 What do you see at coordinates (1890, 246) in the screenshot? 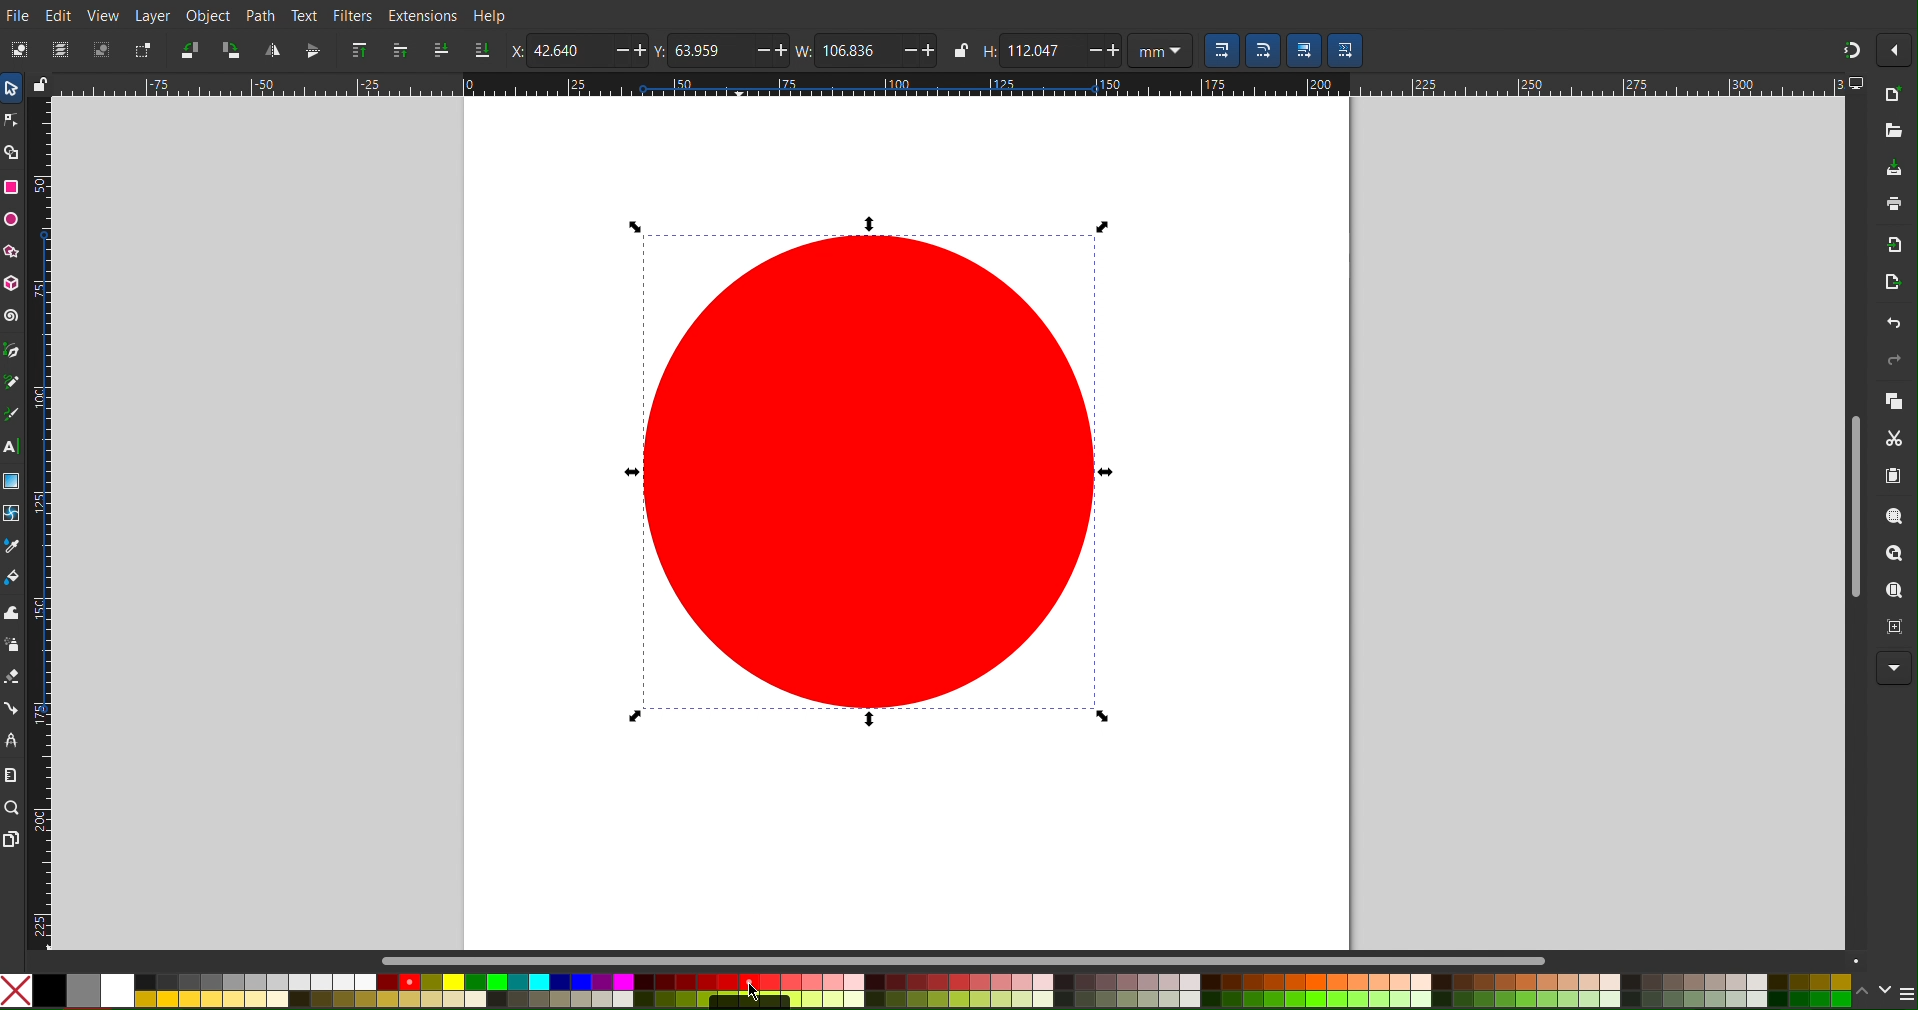
I see `Import Bitmap` at bounding box center [1890, 246].